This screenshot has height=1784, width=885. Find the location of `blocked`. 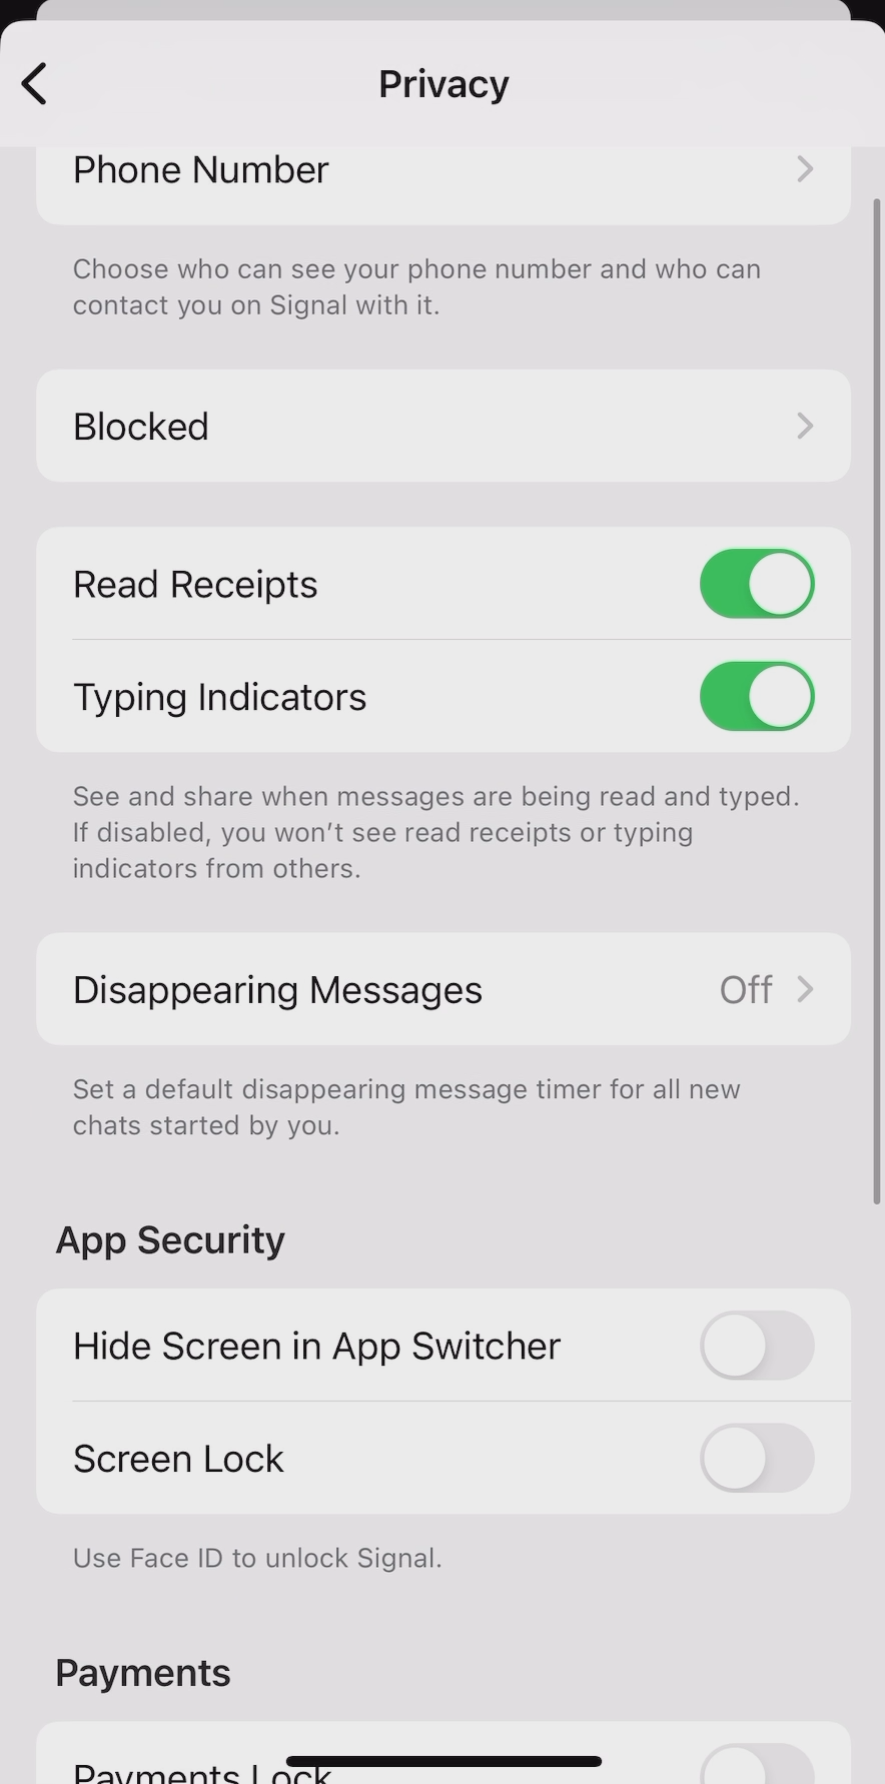

blocked is located at coordinates (447, 427).